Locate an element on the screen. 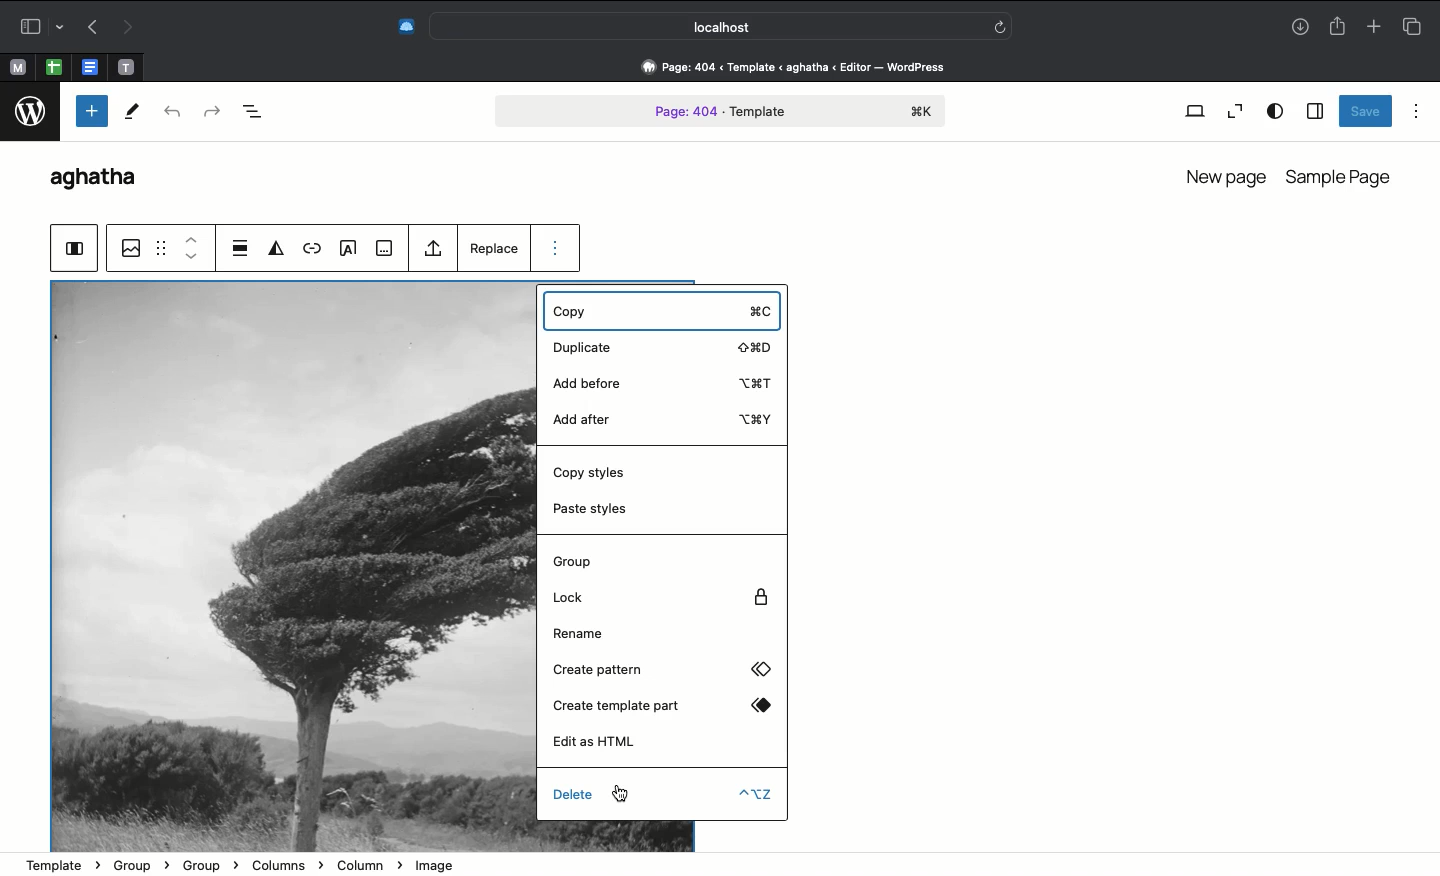 This screenshot has width=1440, height=876. Tools is located at coordinates (131, 112).